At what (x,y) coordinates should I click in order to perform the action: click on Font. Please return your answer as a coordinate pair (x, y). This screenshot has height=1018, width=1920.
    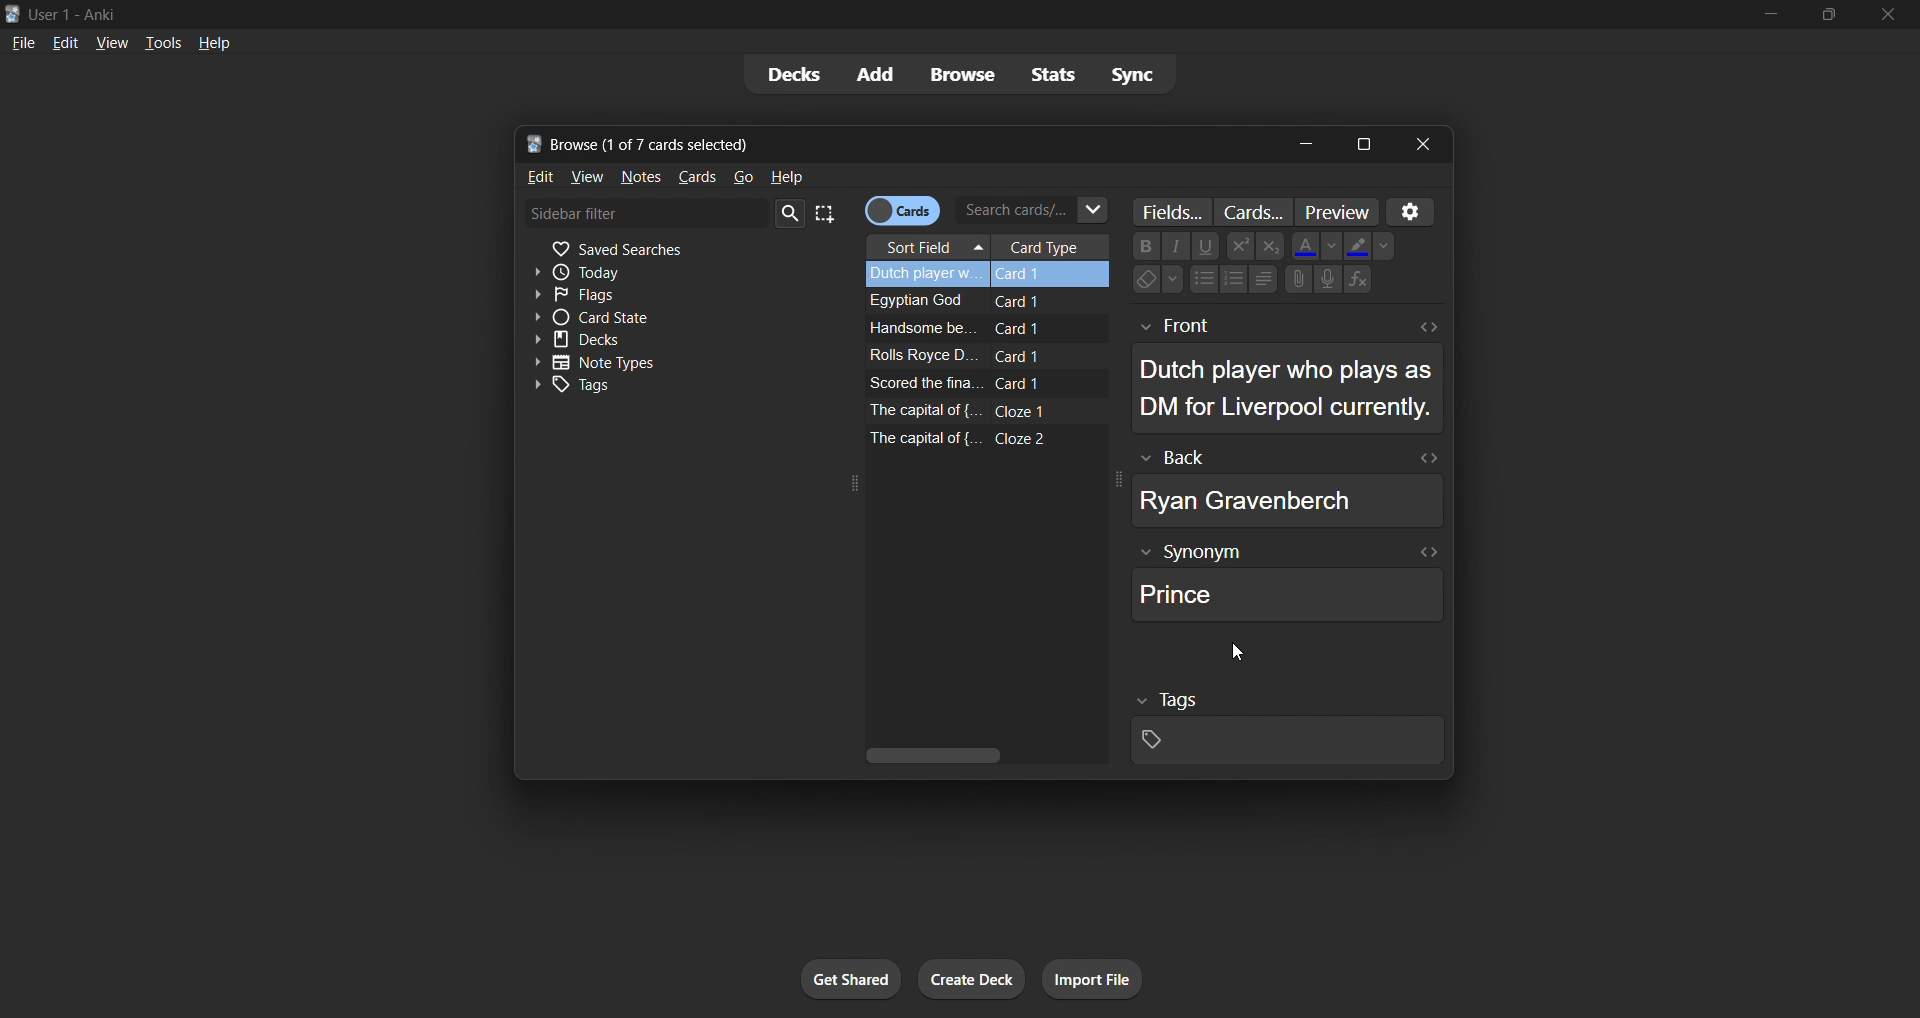
    Looking at the image, I should click on (1178, 245).